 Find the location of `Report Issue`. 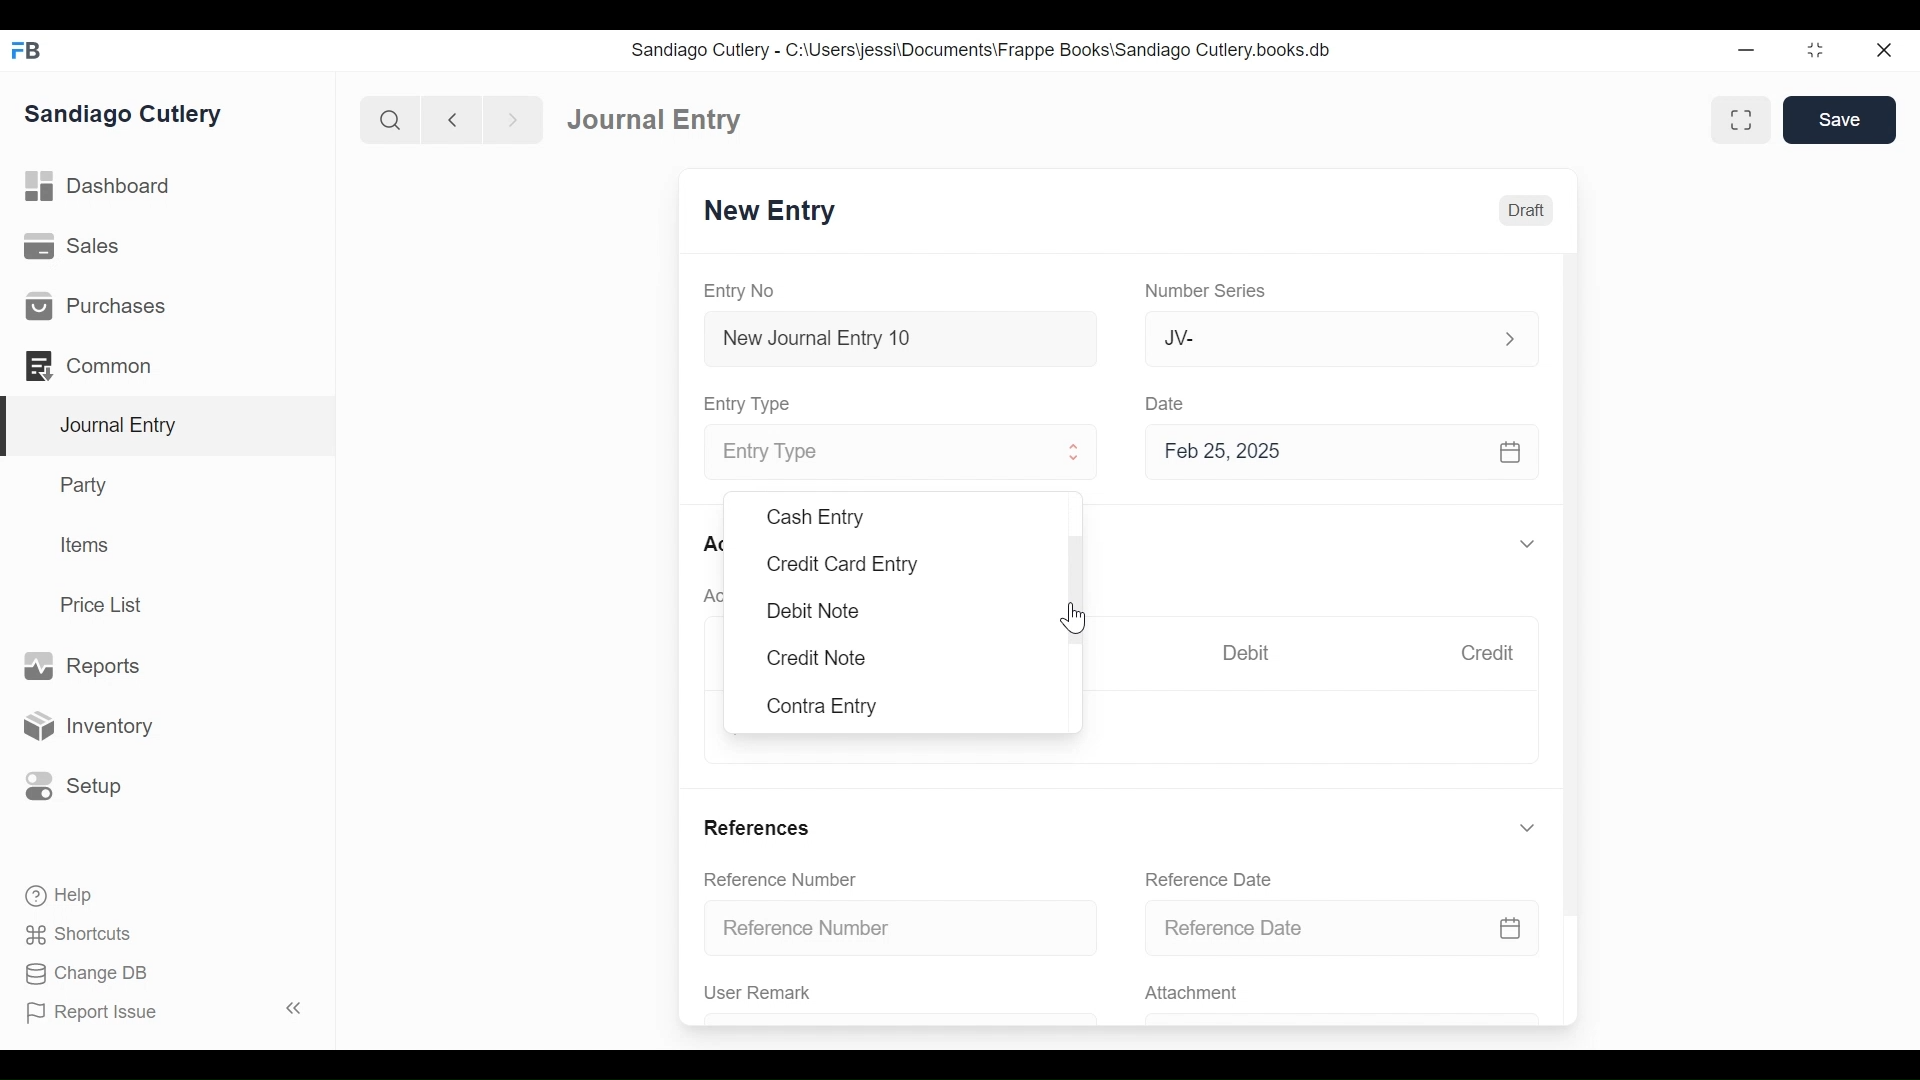

Report Issue is located at coordinates (164, 1012).